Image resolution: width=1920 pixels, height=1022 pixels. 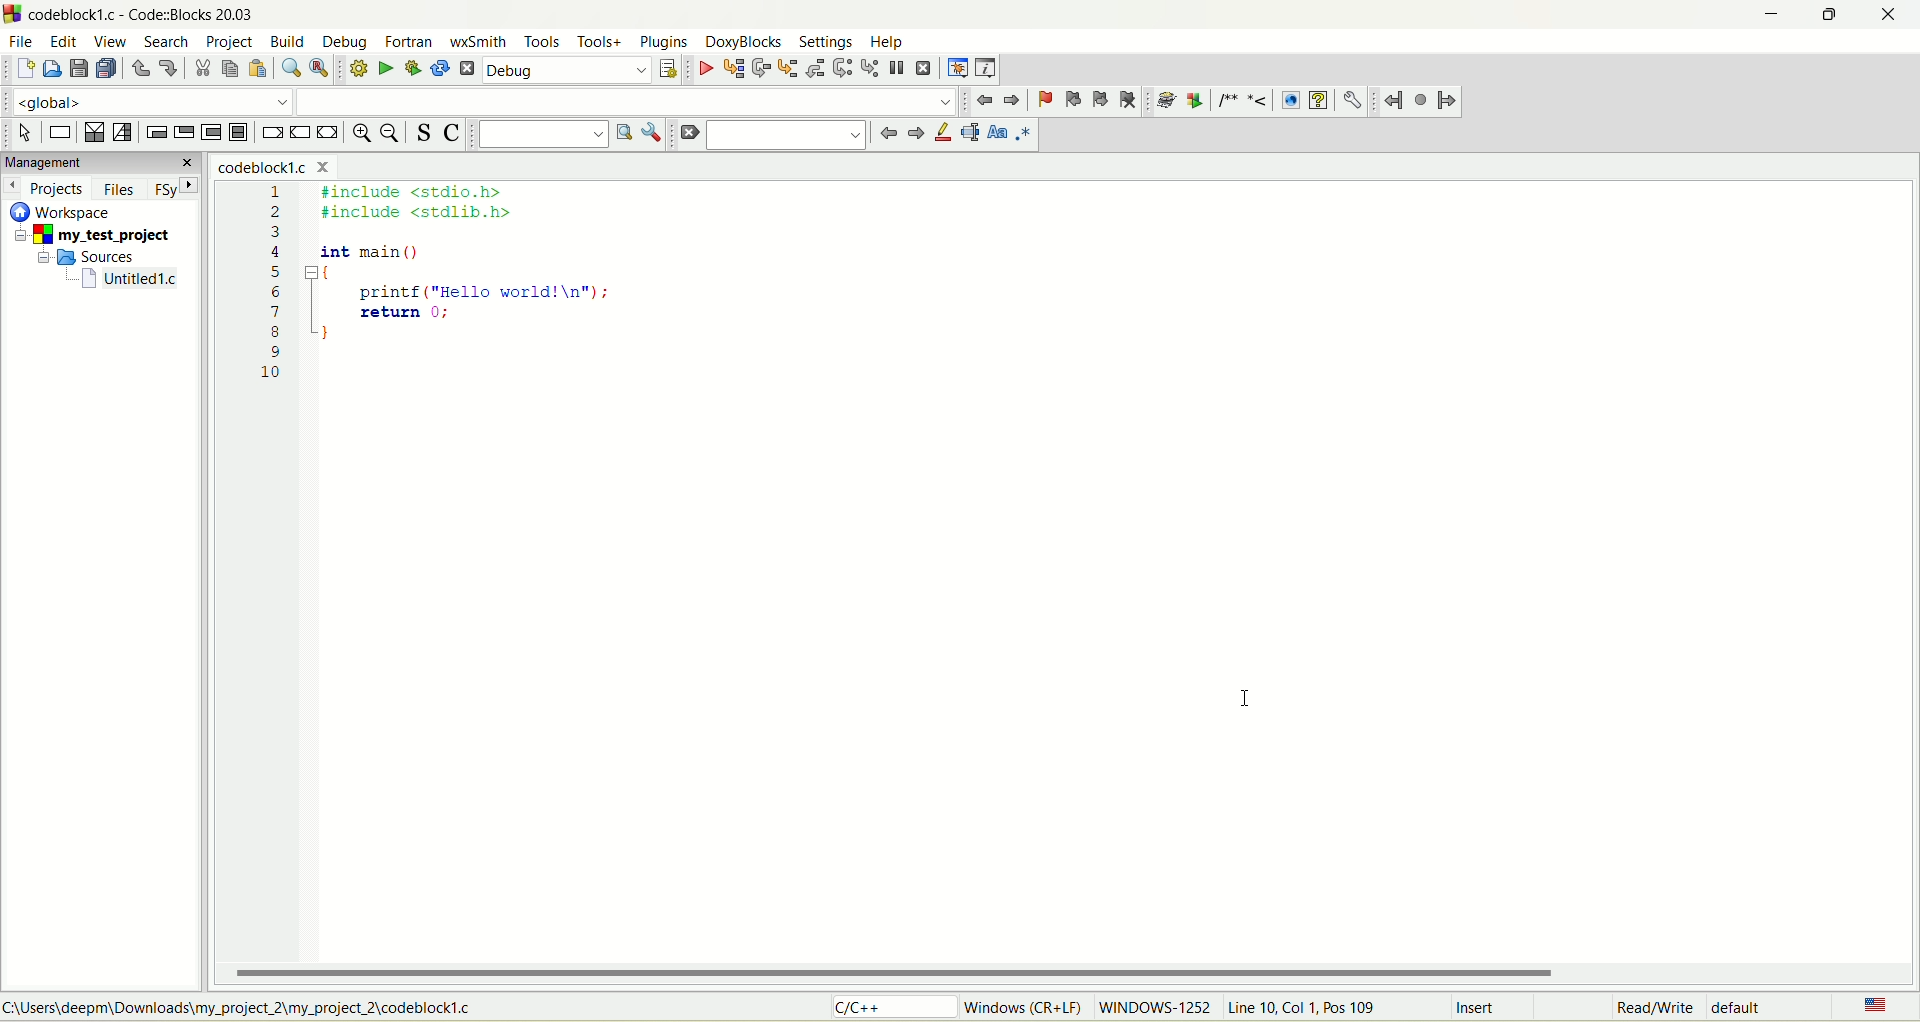 I want to click on select target dialog, so click(x=667, y=71).